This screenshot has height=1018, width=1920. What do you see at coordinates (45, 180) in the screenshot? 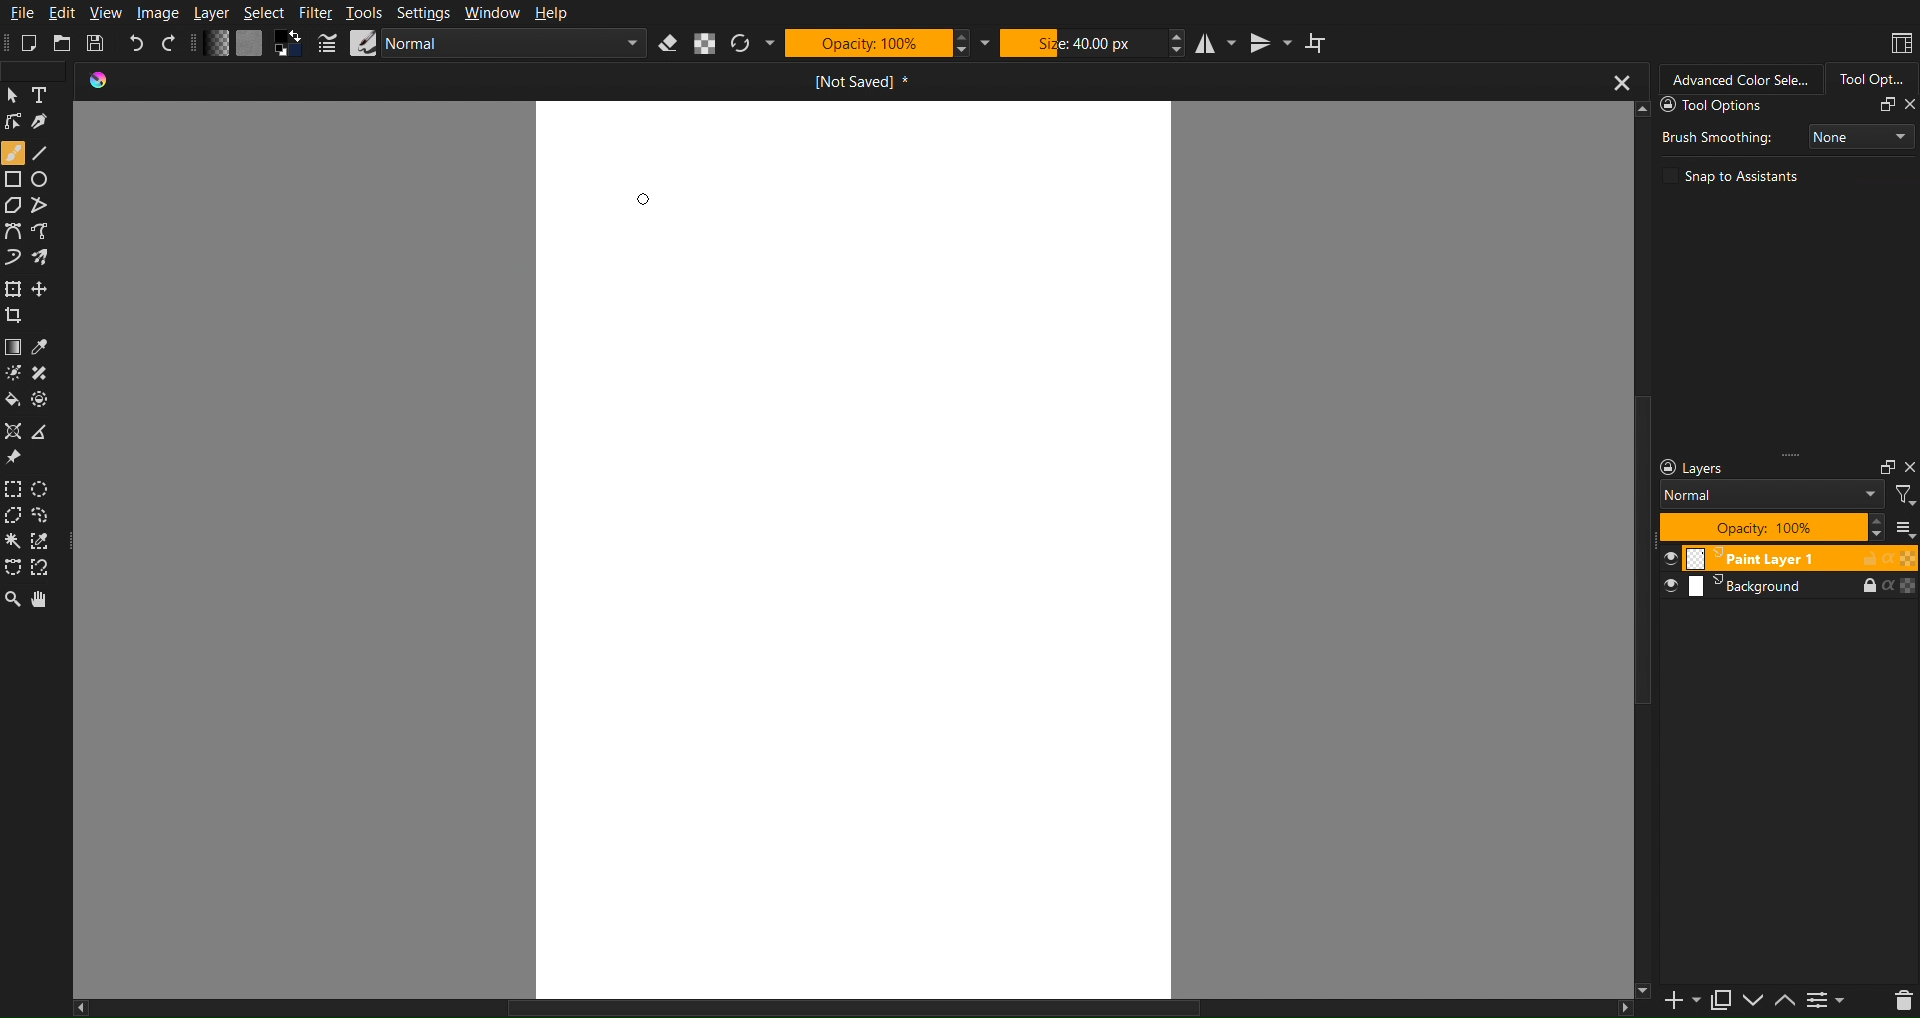
I see `Circle` at bounding box center [45, 180].